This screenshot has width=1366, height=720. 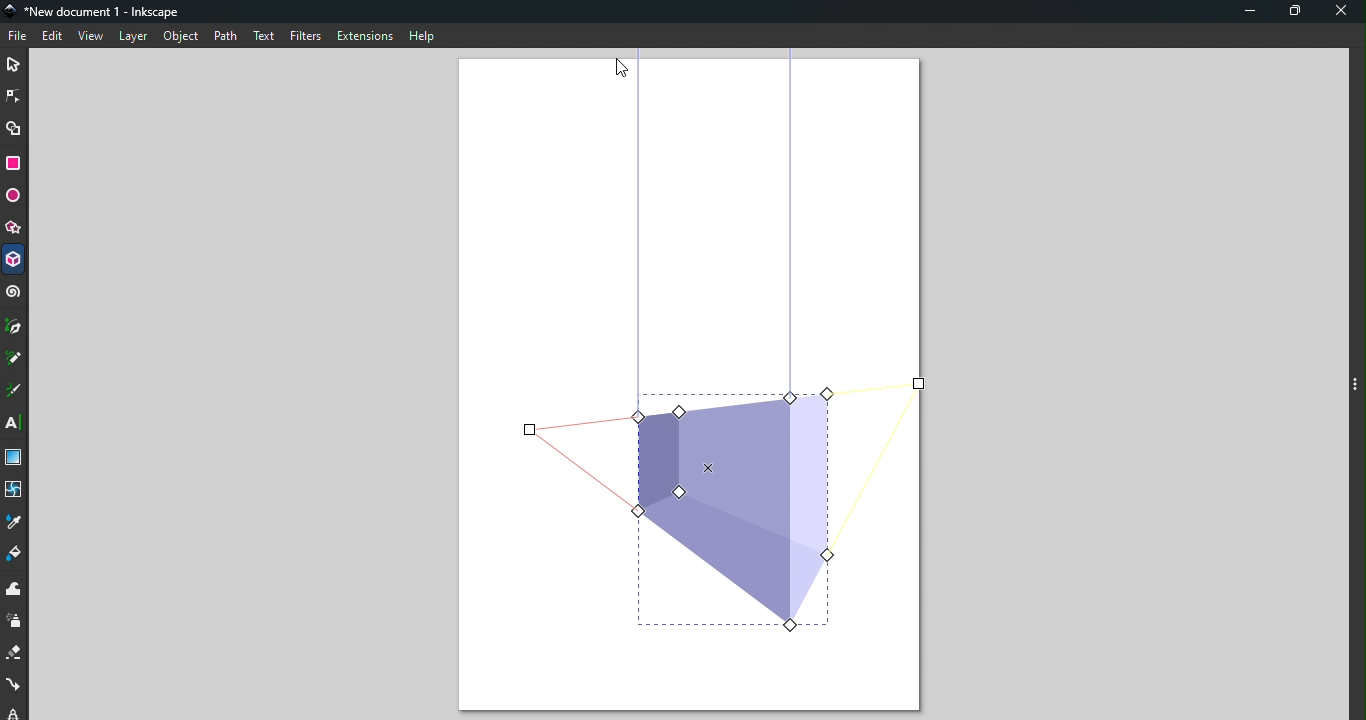 I want to click on Pen tool, so click(x=16, y=328).